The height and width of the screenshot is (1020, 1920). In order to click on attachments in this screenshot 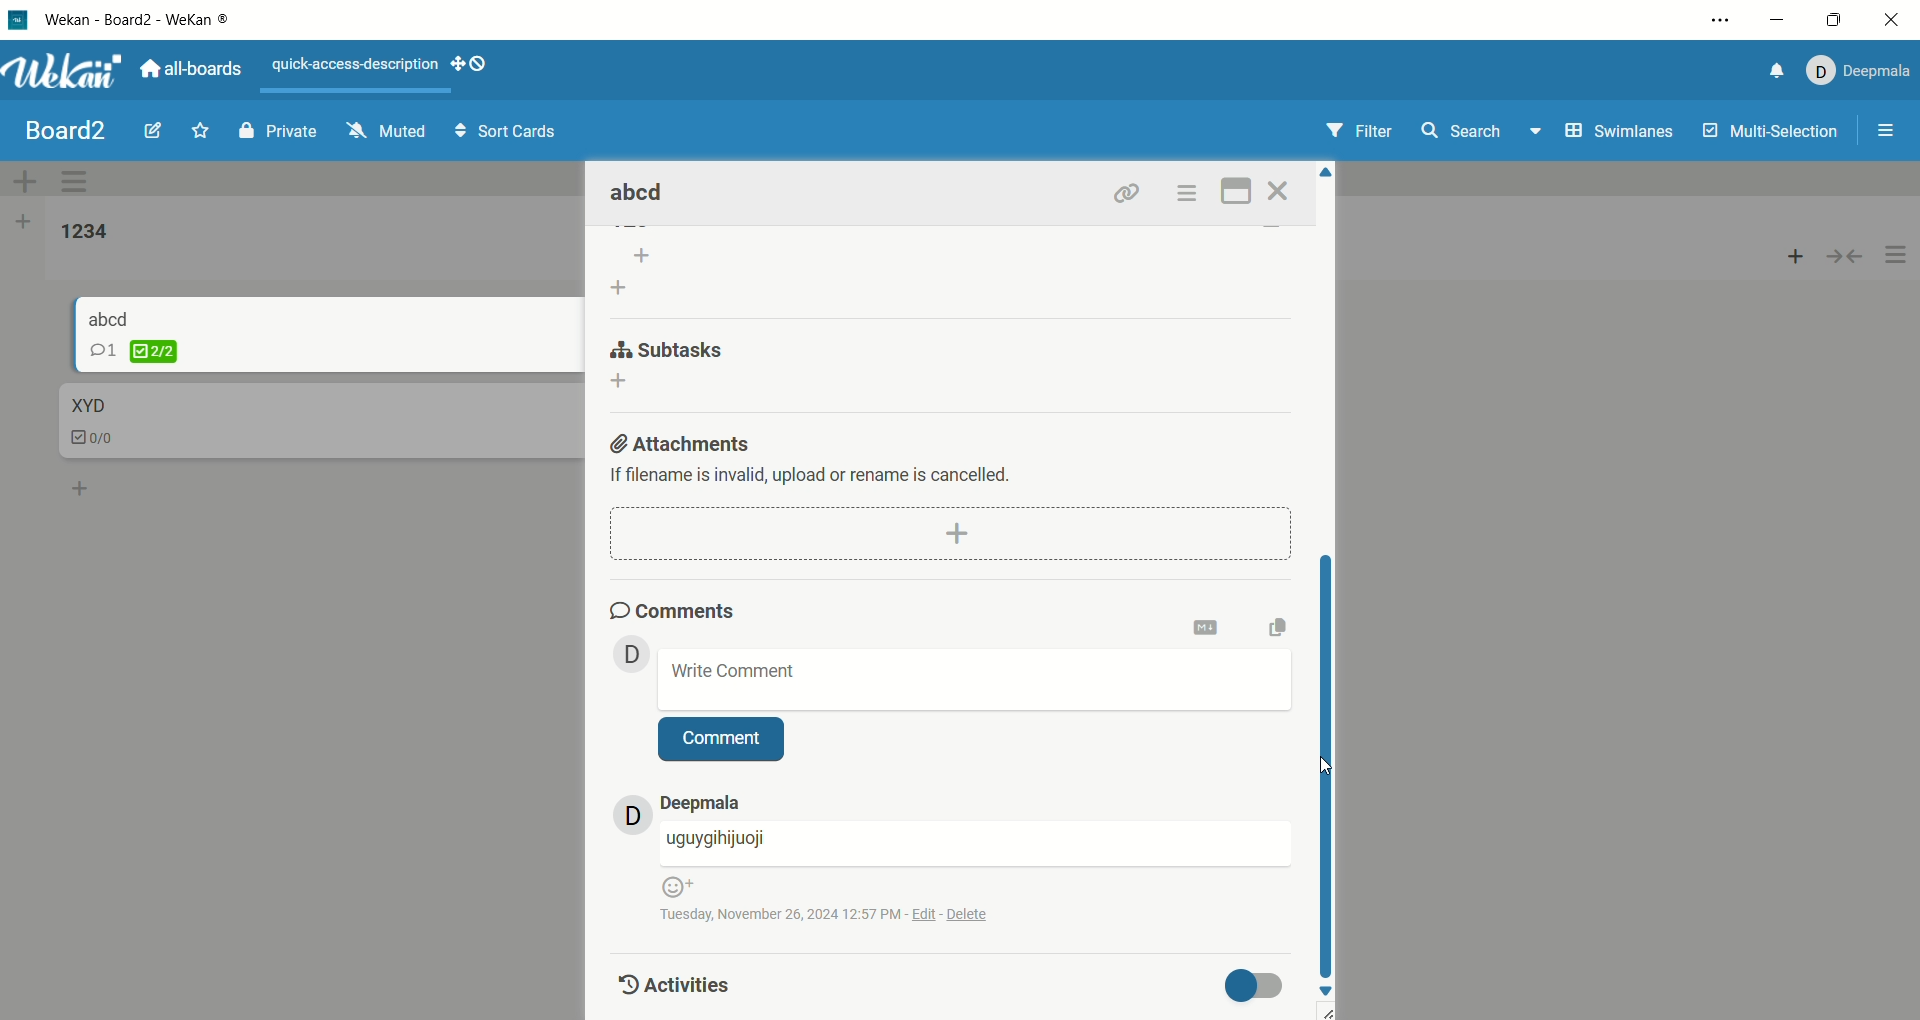, I will do `click(683, 440)`.